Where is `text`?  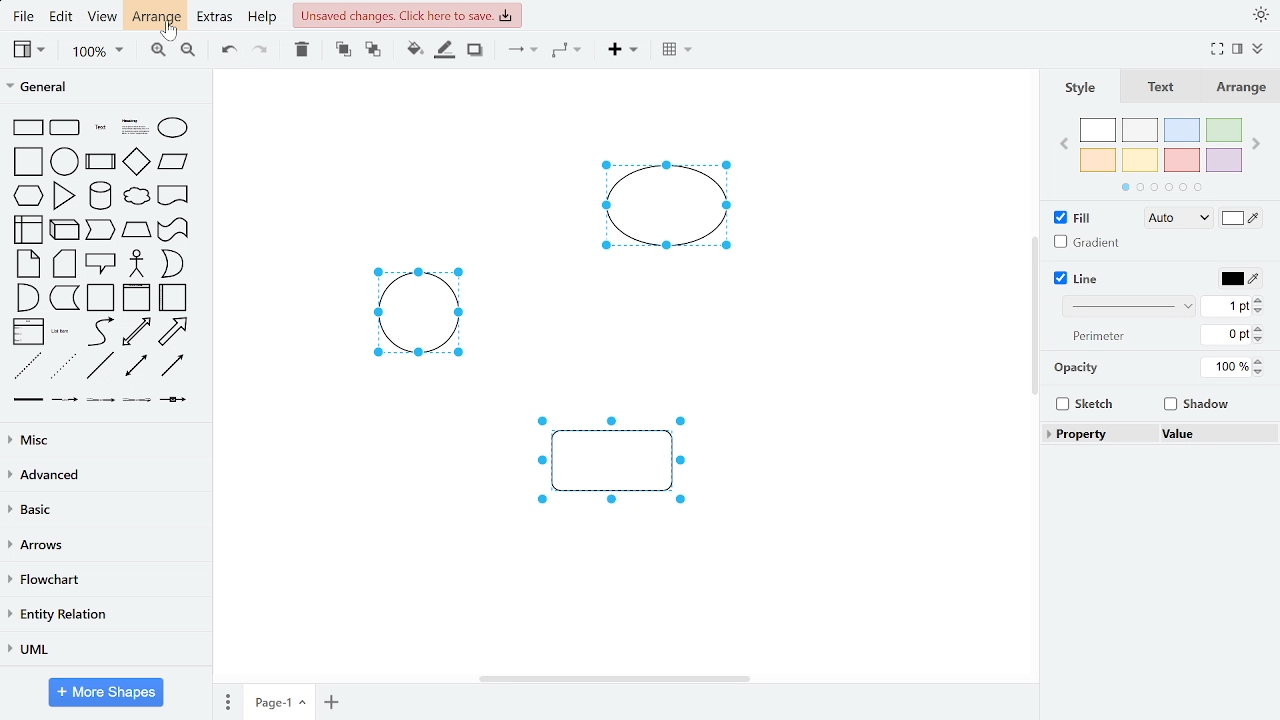 text is located at coordinates (101, 127).